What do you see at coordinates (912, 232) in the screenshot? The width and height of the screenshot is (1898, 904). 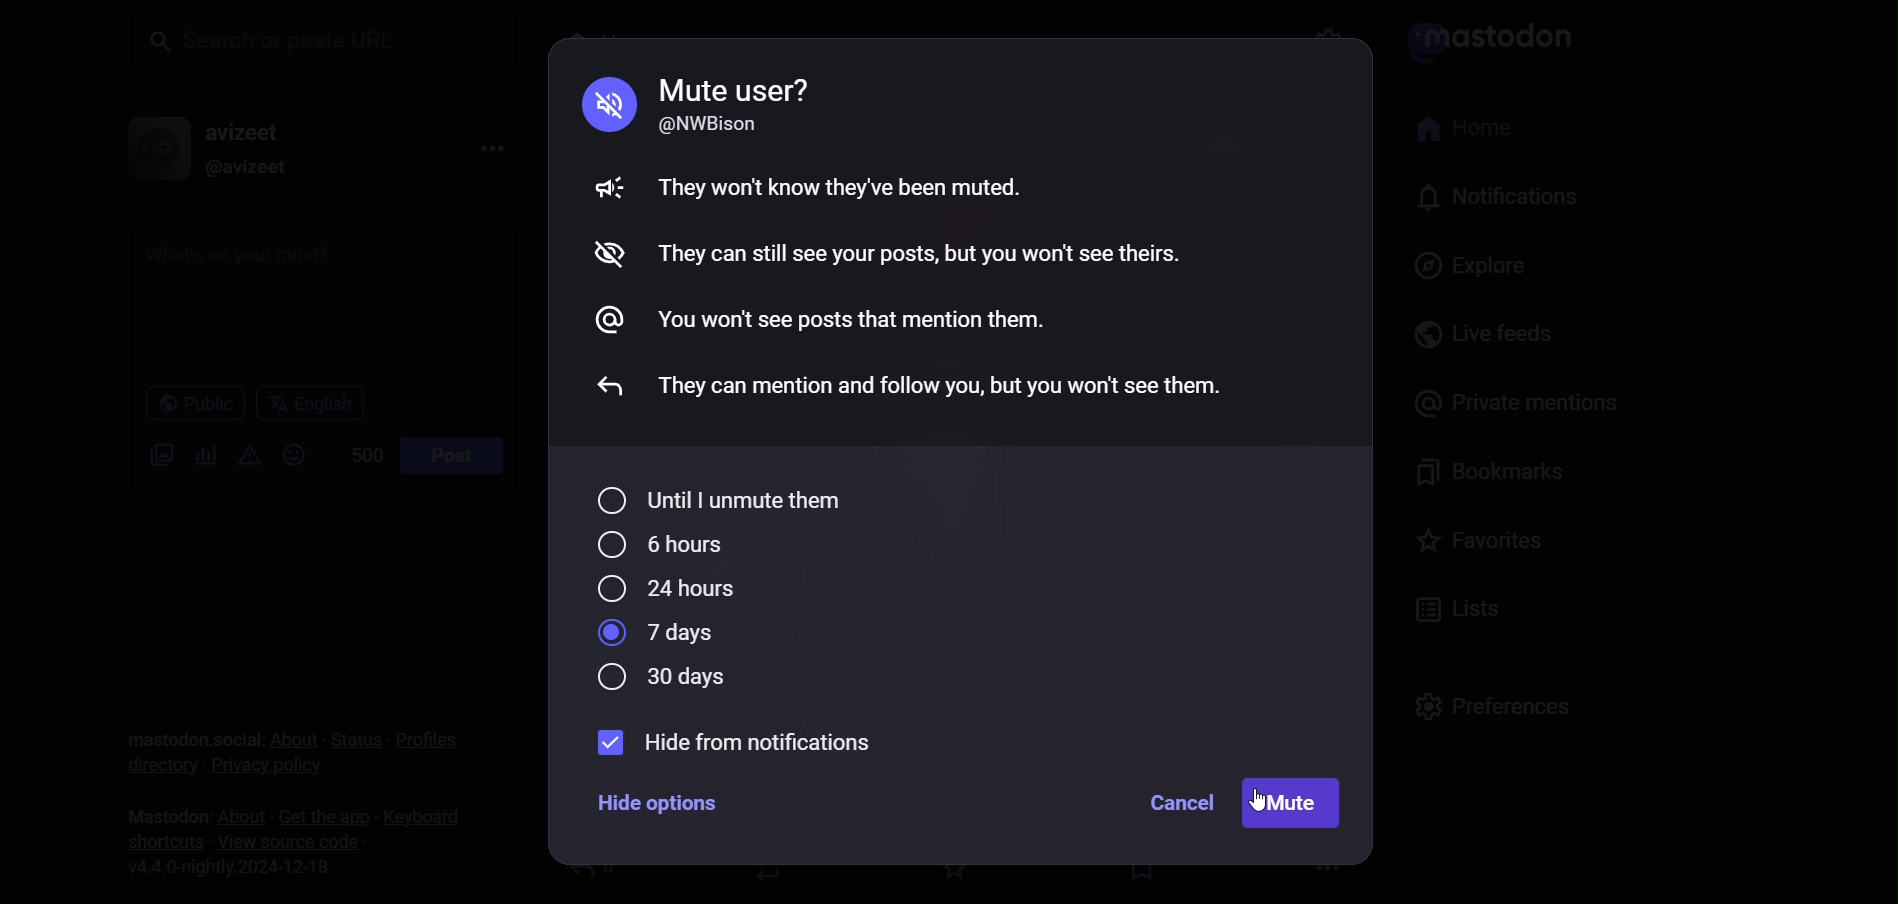 I see `Mute guidelines` at bounding box center [912, 232].